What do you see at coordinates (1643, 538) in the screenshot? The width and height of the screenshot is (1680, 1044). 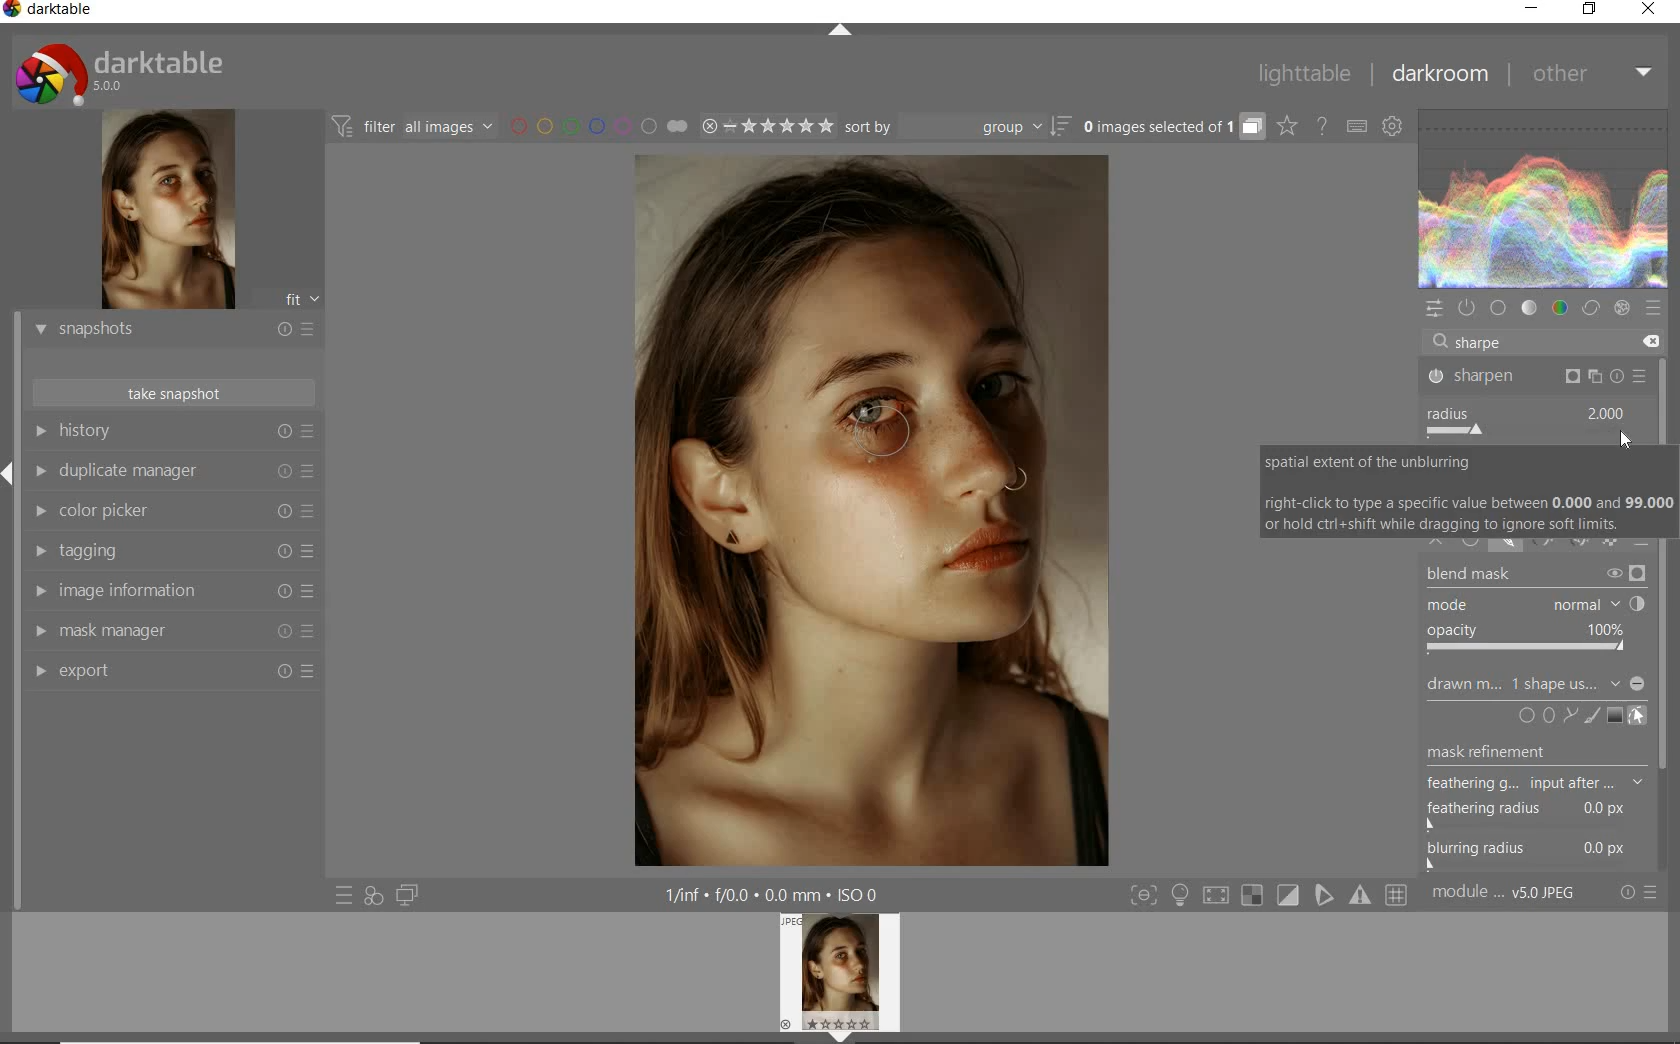 I see `BLENDING OPTIONS` at bounding box center [1643, 538].